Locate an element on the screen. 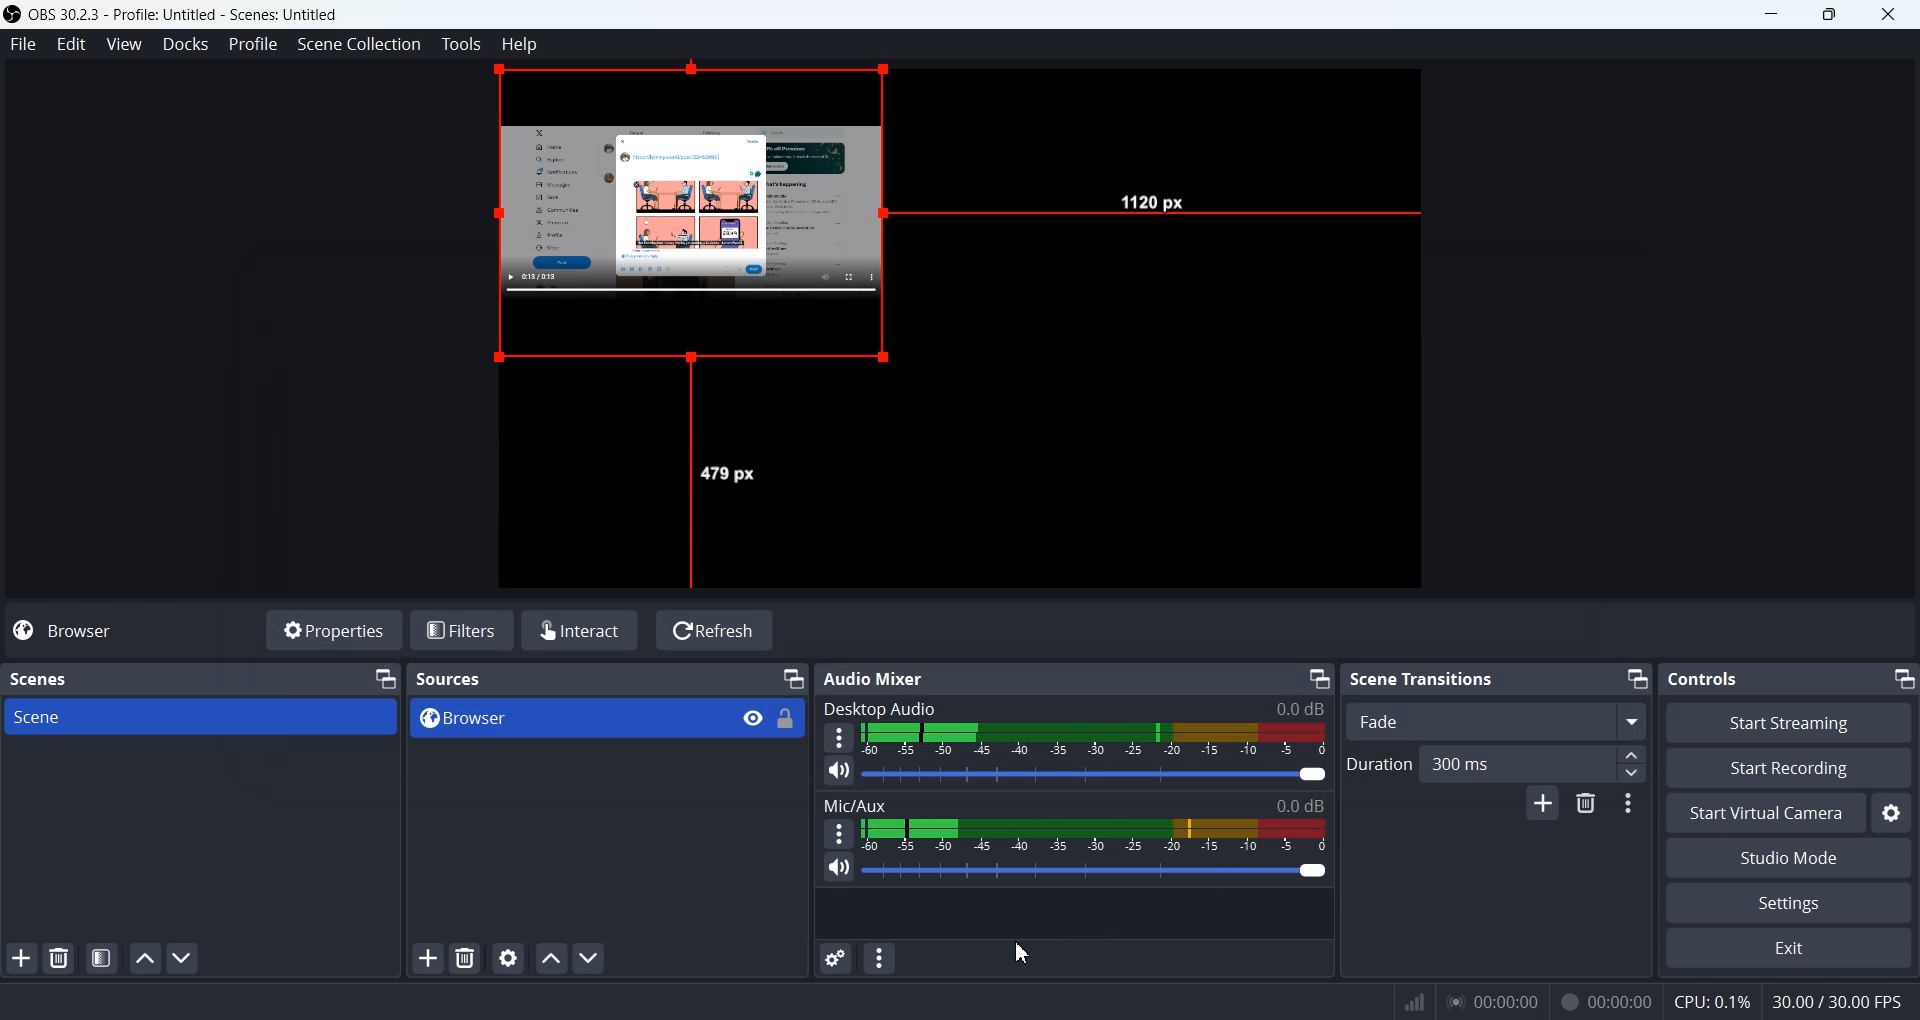 Image resolution: width=1920 pixels, height=1020 pixels. Settings is located at coordinates (1892, 813).